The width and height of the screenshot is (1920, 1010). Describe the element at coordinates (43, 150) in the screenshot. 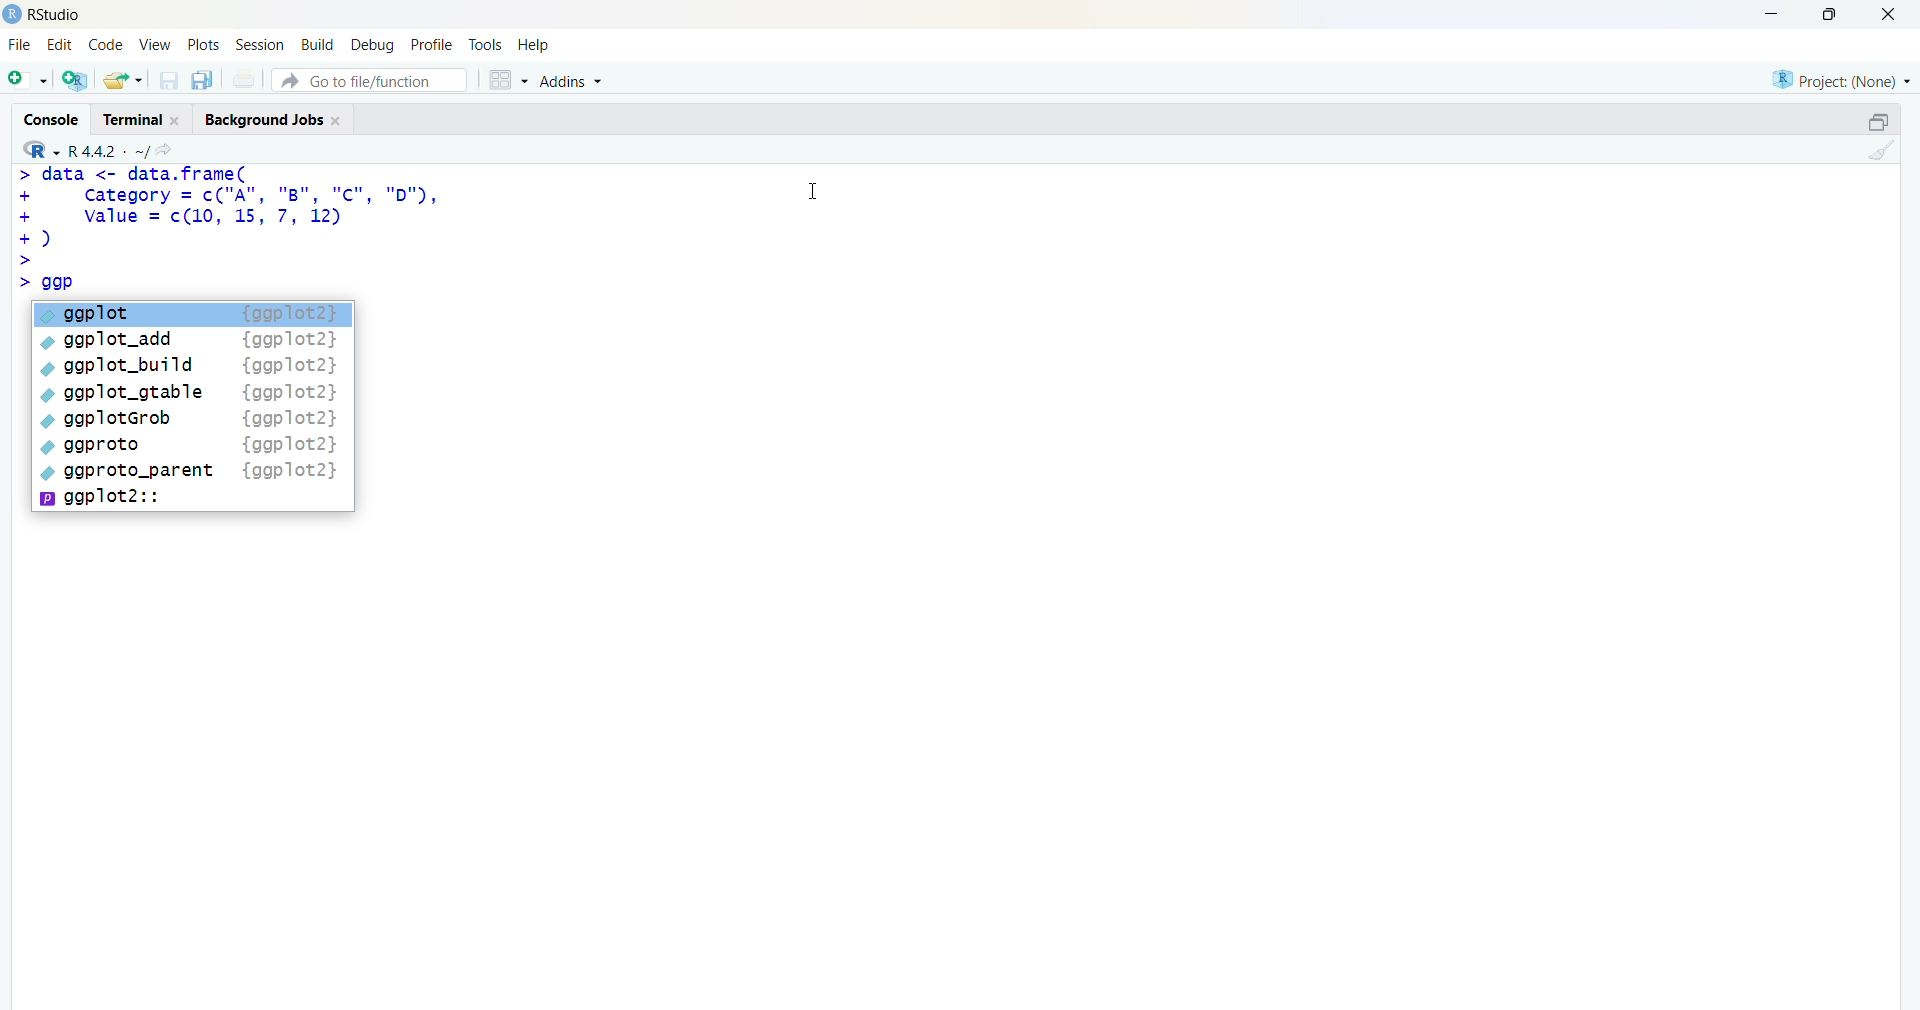

I see `R language` at that location.